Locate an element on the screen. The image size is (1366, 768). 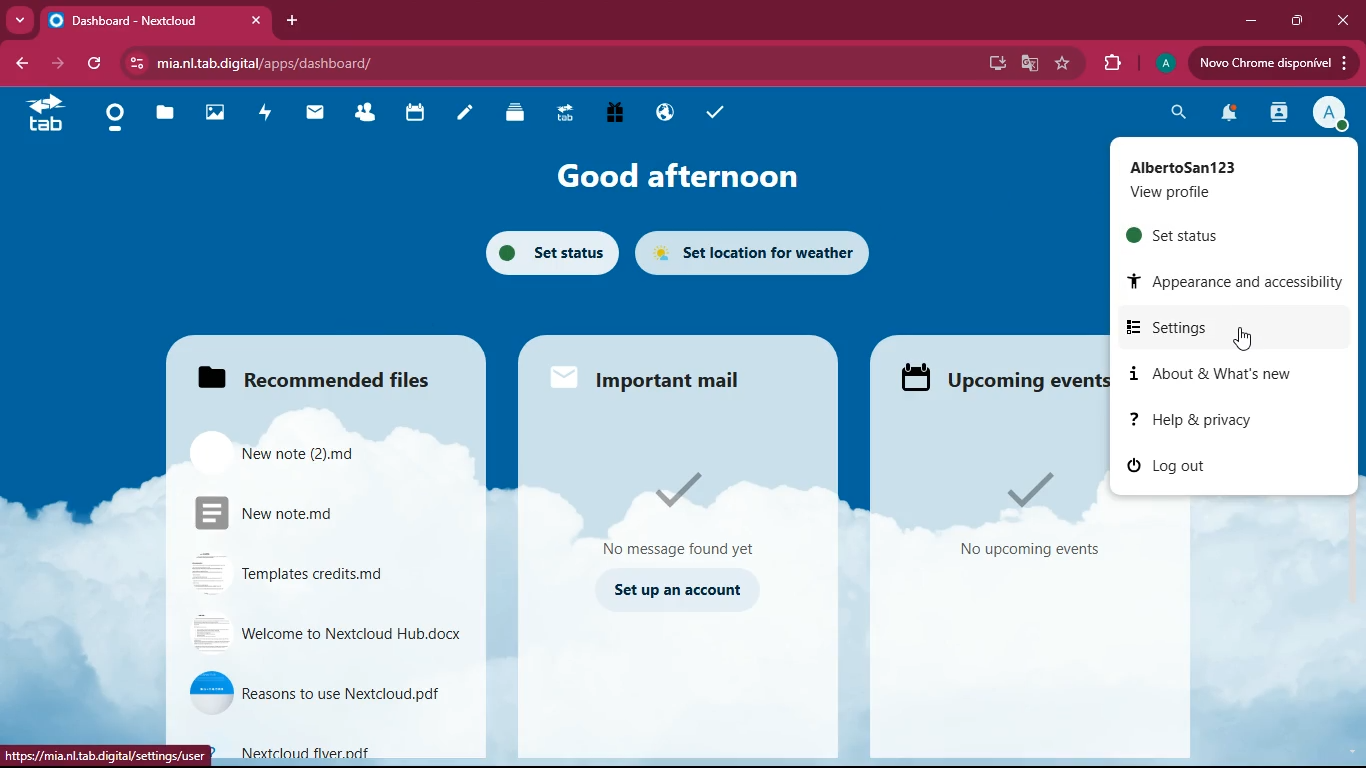
minimize is located at coordinates (1246, 22).